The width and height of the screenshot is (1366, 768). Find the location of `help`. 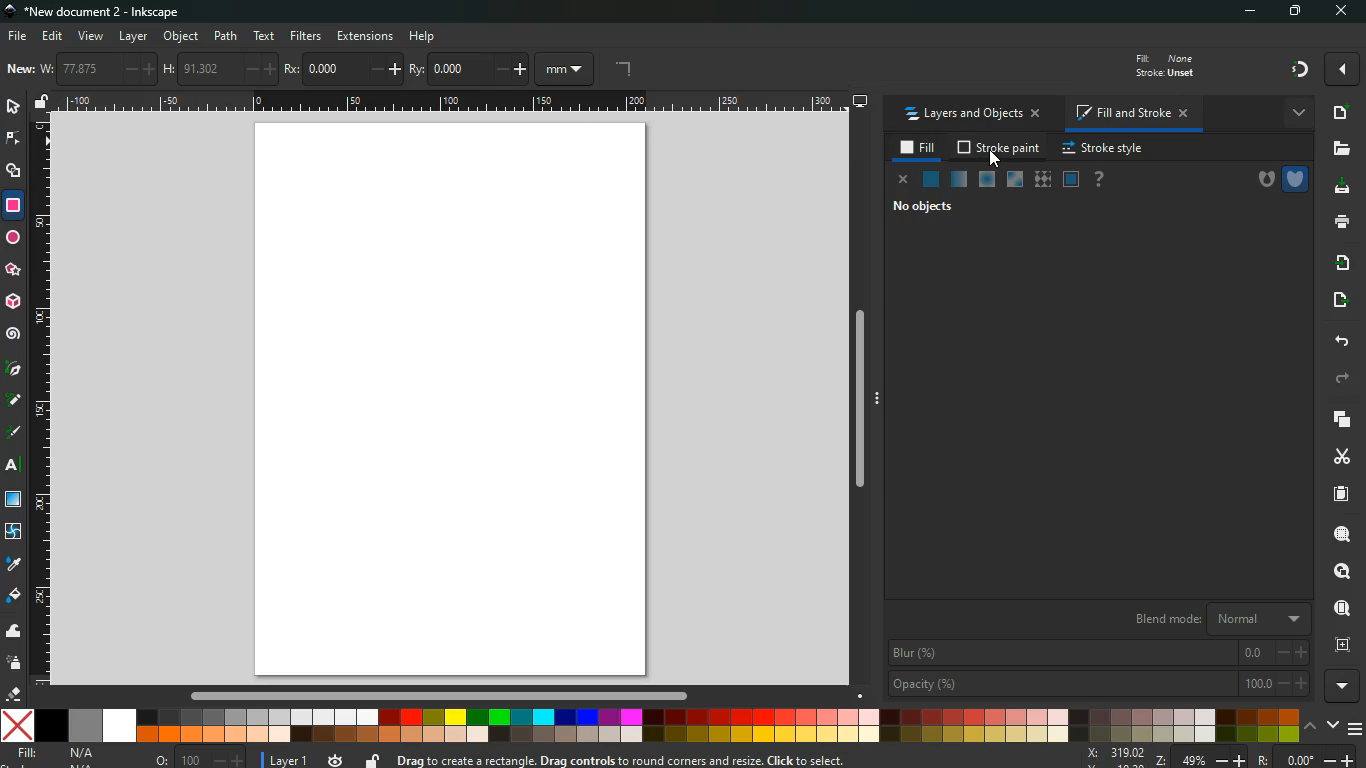

help is located at coordinates (426, 37).